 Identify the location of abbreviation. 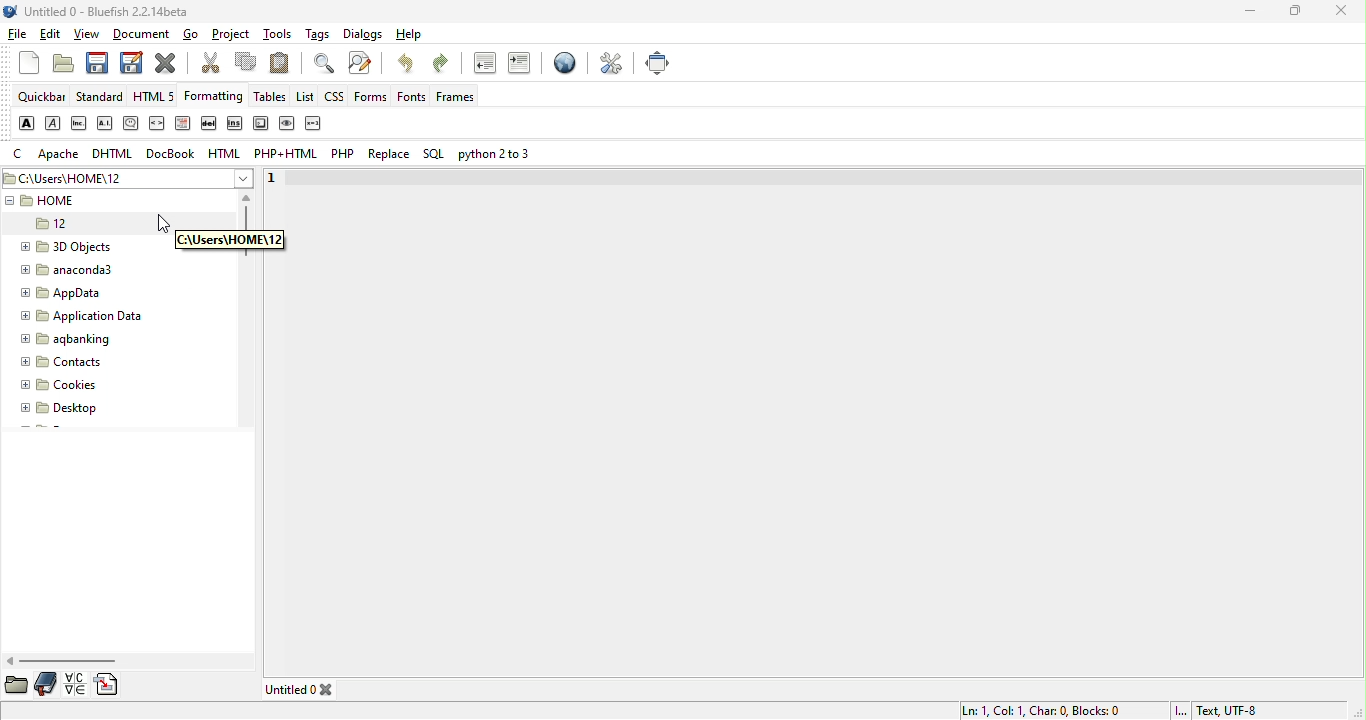
(79, 124).